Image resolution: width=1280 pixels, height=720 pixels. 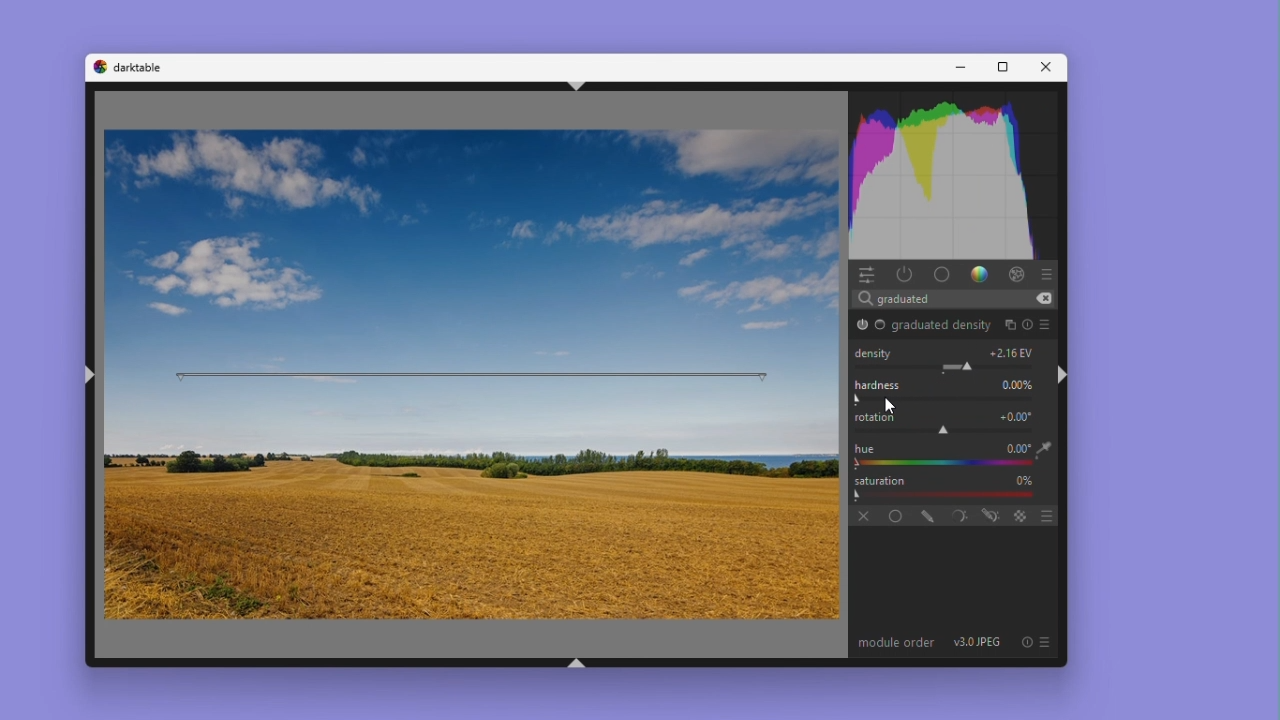 What do you see at coordinates (1017, 384) in the screenshot?
I see `0.00%` at bounding box center [1017, 384].